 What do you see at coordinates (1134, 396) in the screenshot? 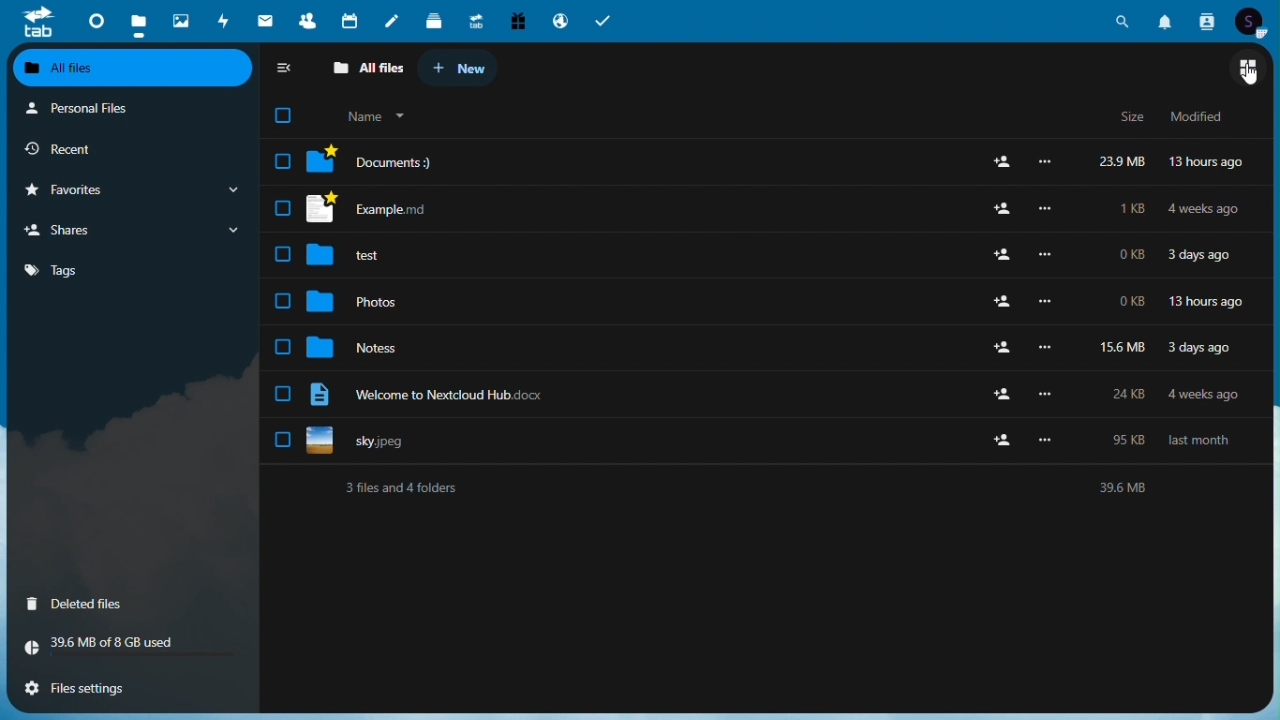
I see `24kb` at bounding box center [1134, 396].